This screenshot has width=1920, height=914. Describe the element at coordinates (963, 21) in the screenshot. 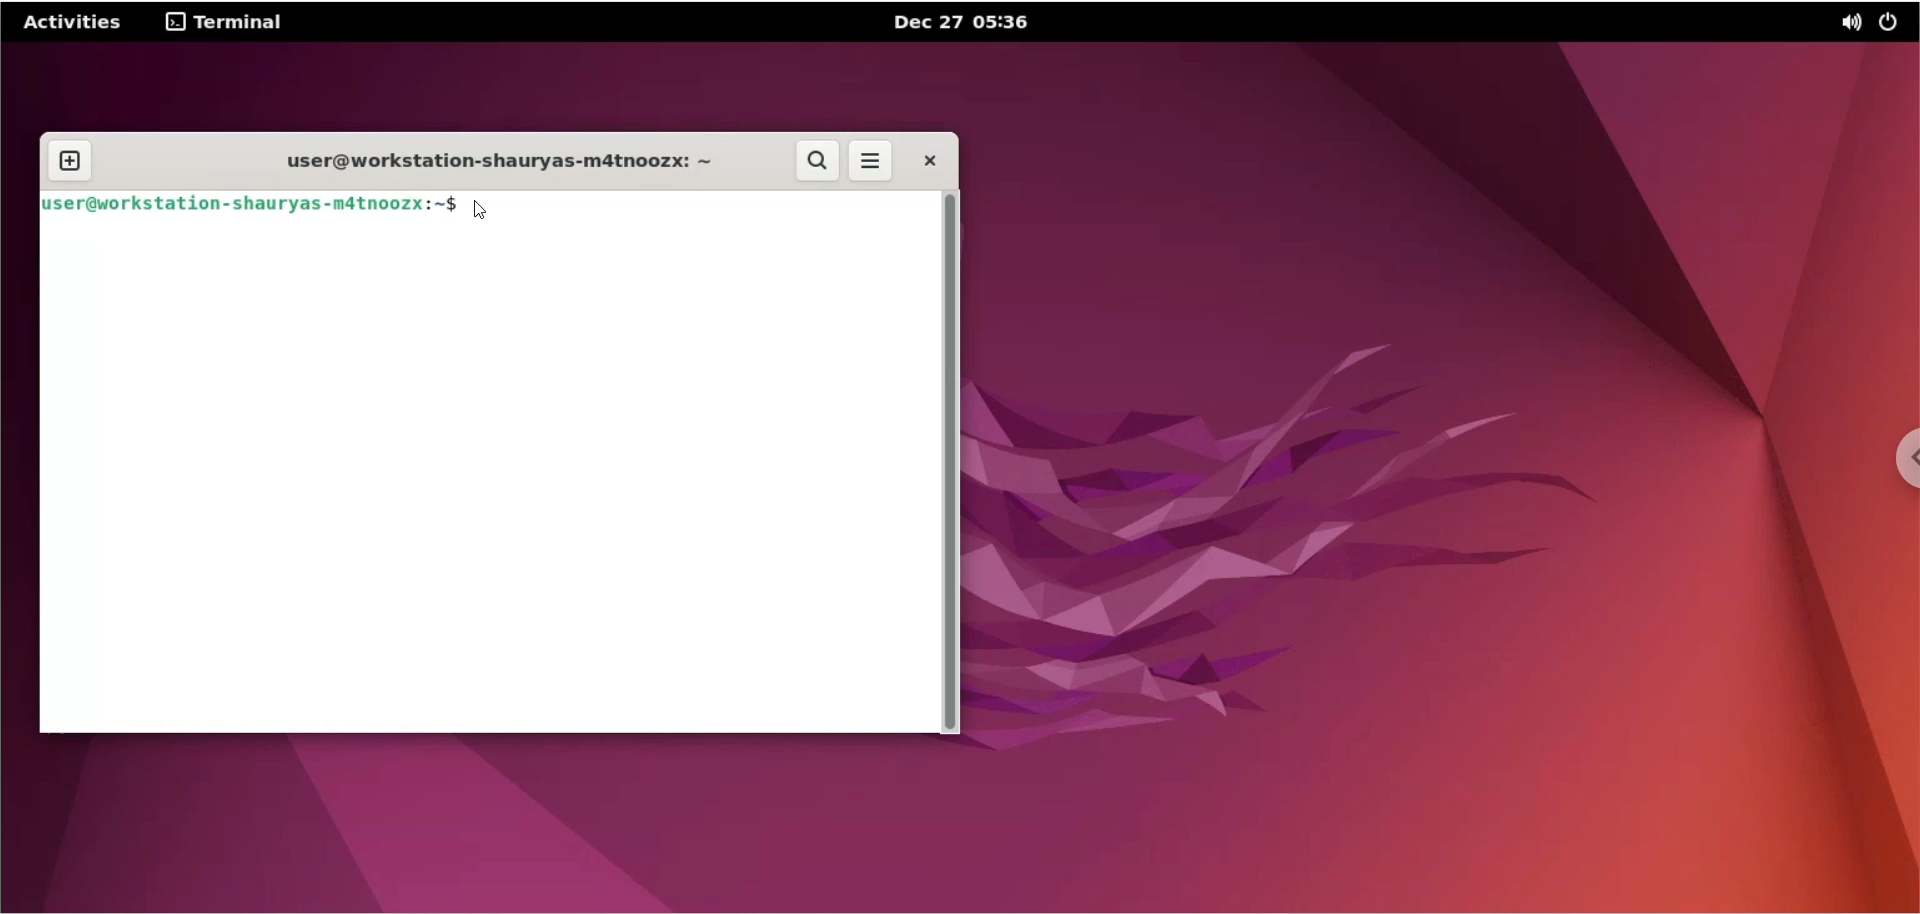

I see `Dec 27 05:36` at that location.